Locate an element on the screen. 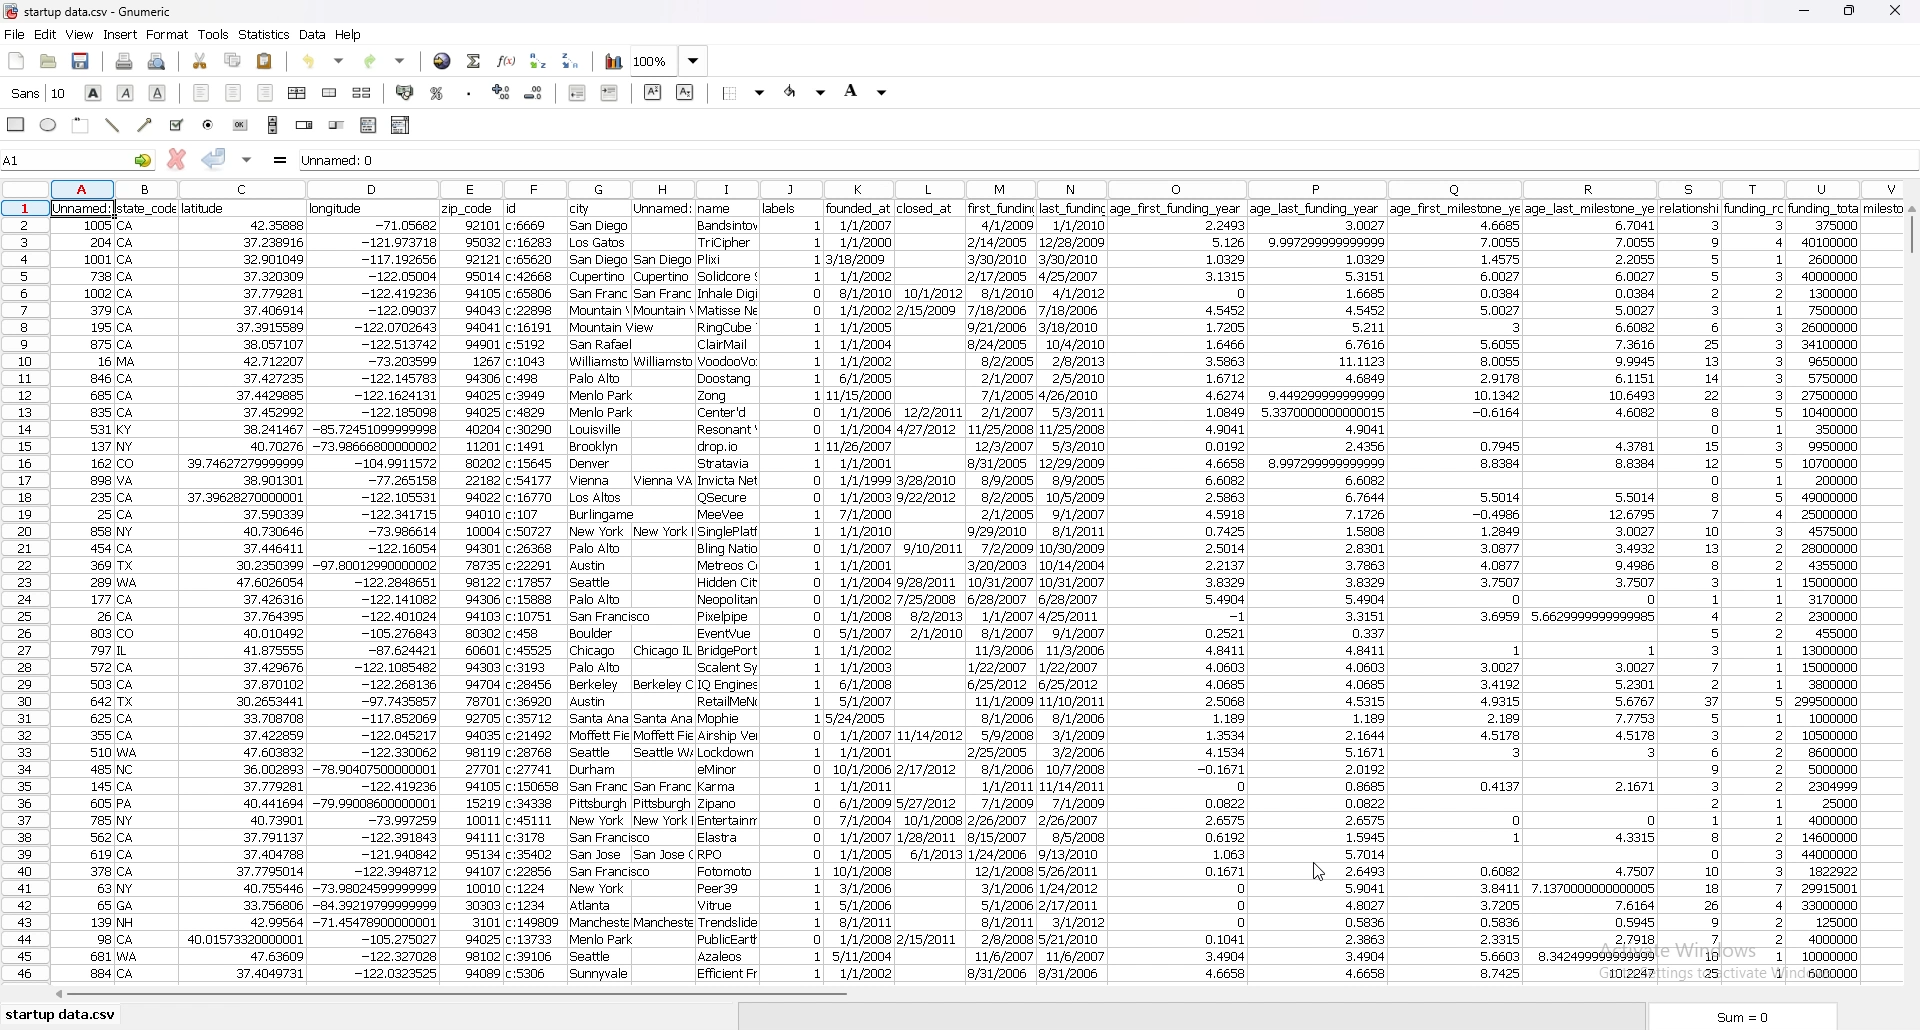  print preview is located at coordinates (157, 62).